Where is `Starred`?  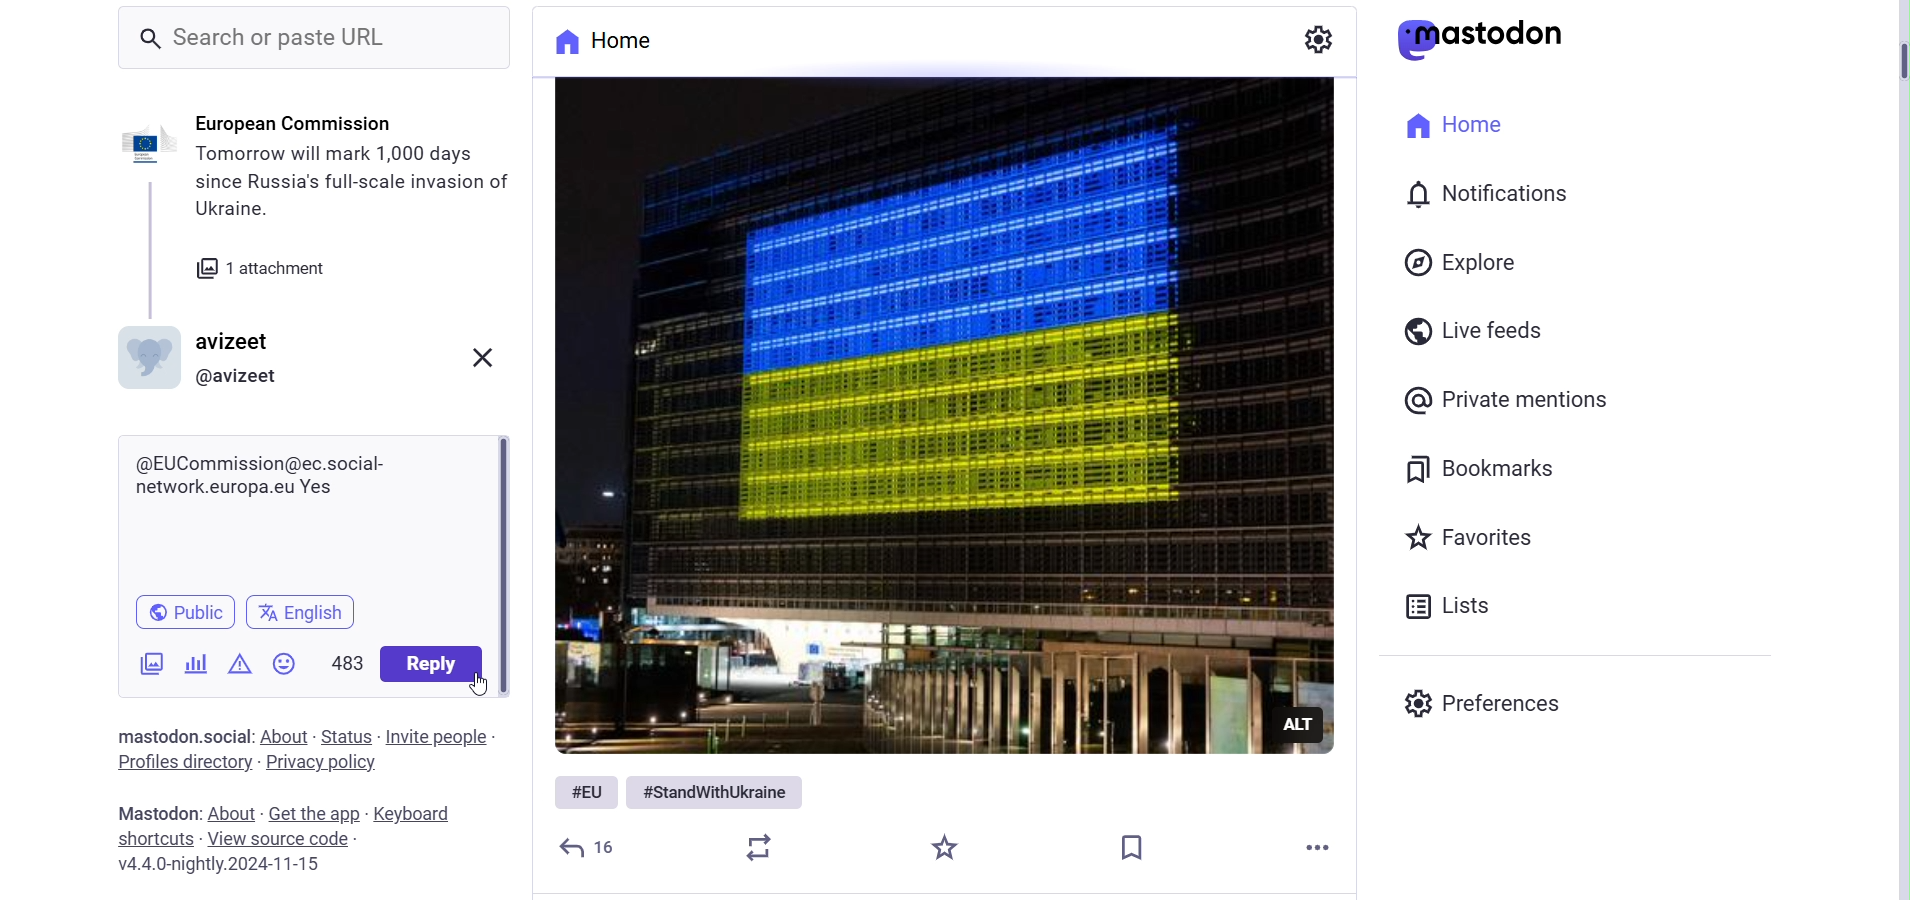
Starred is located at coordinates (946, 850).